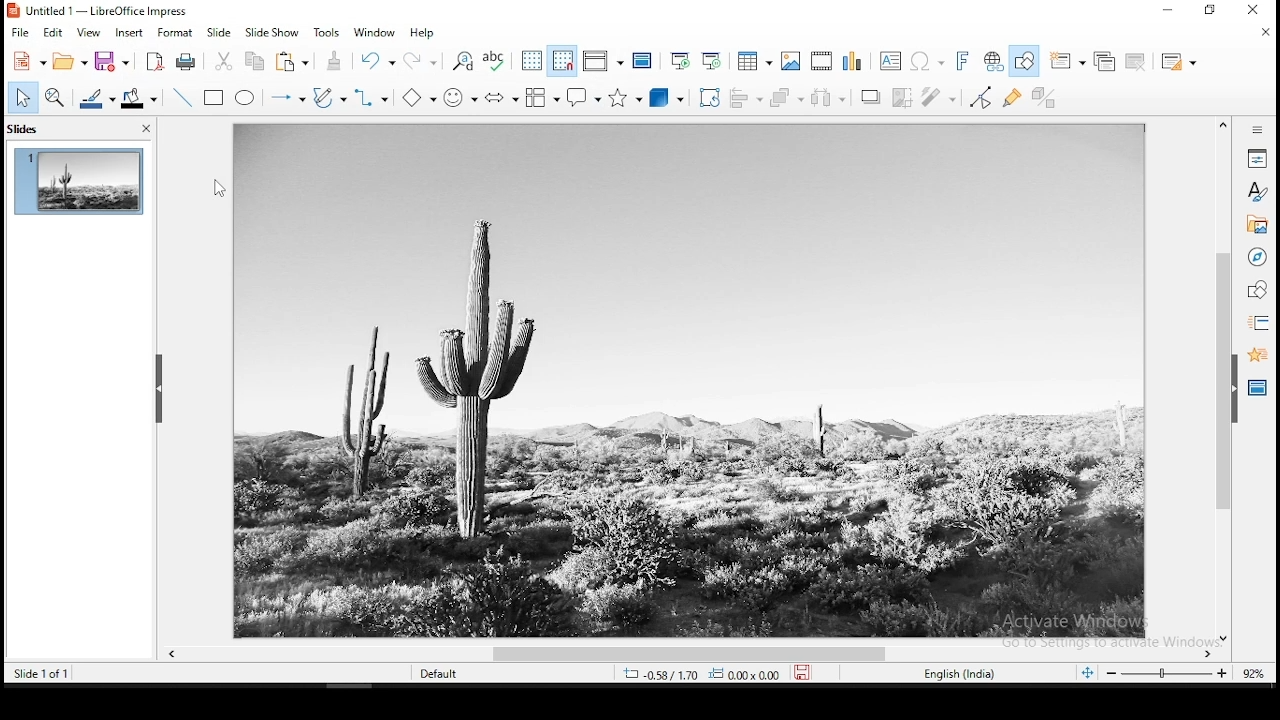 This screenshot has width=1280, height=720. What do you see at coordinates (227, 61) in the screenshot?
I see `cut` at bounding box center [227, 61].